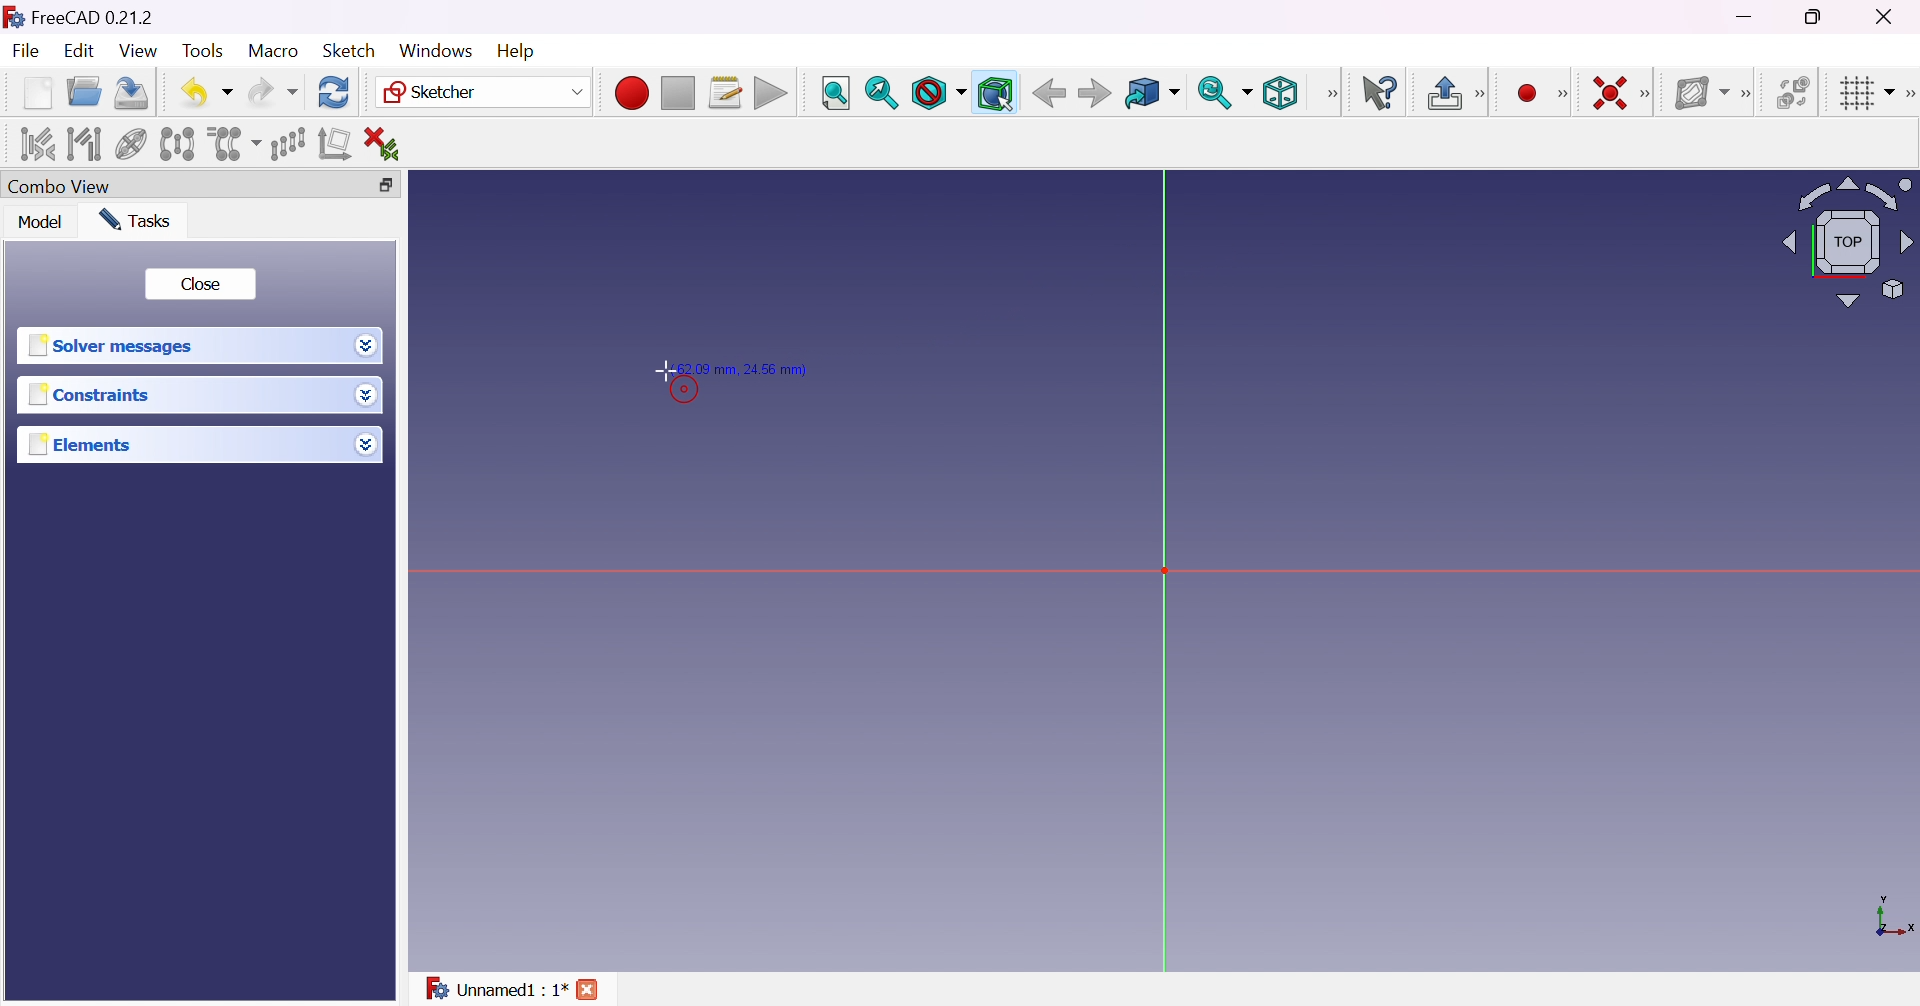 This screenshot has height=1006, width=1920. What do you see at coordinates (90, 396) in the screenshot?
I see `Constraints` at bounding box center [90, 396].